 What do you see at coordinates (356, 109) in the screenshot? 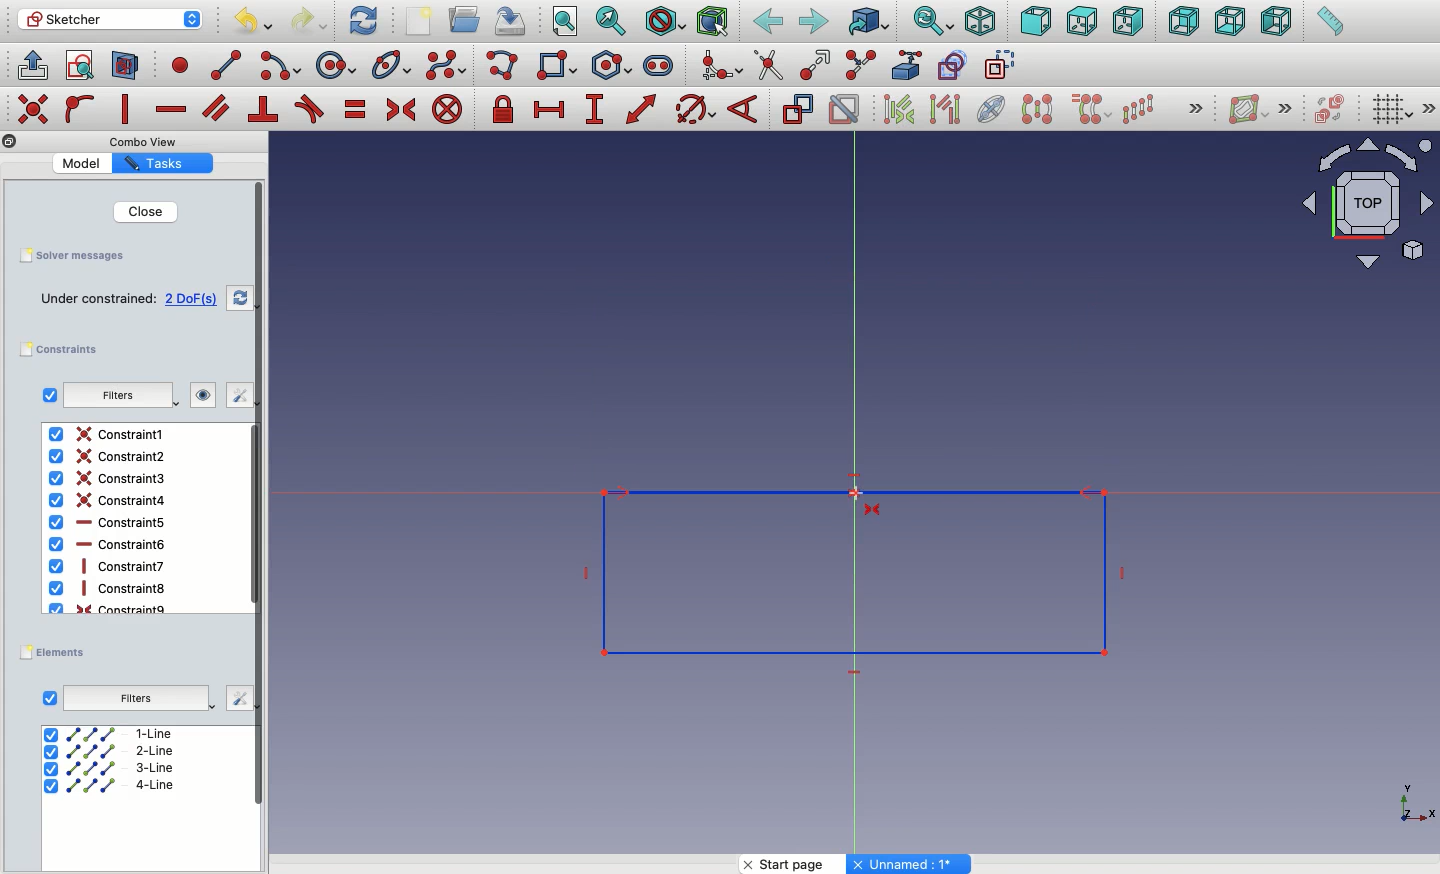
I see `constrain equal` at bounding box center [356, 109].